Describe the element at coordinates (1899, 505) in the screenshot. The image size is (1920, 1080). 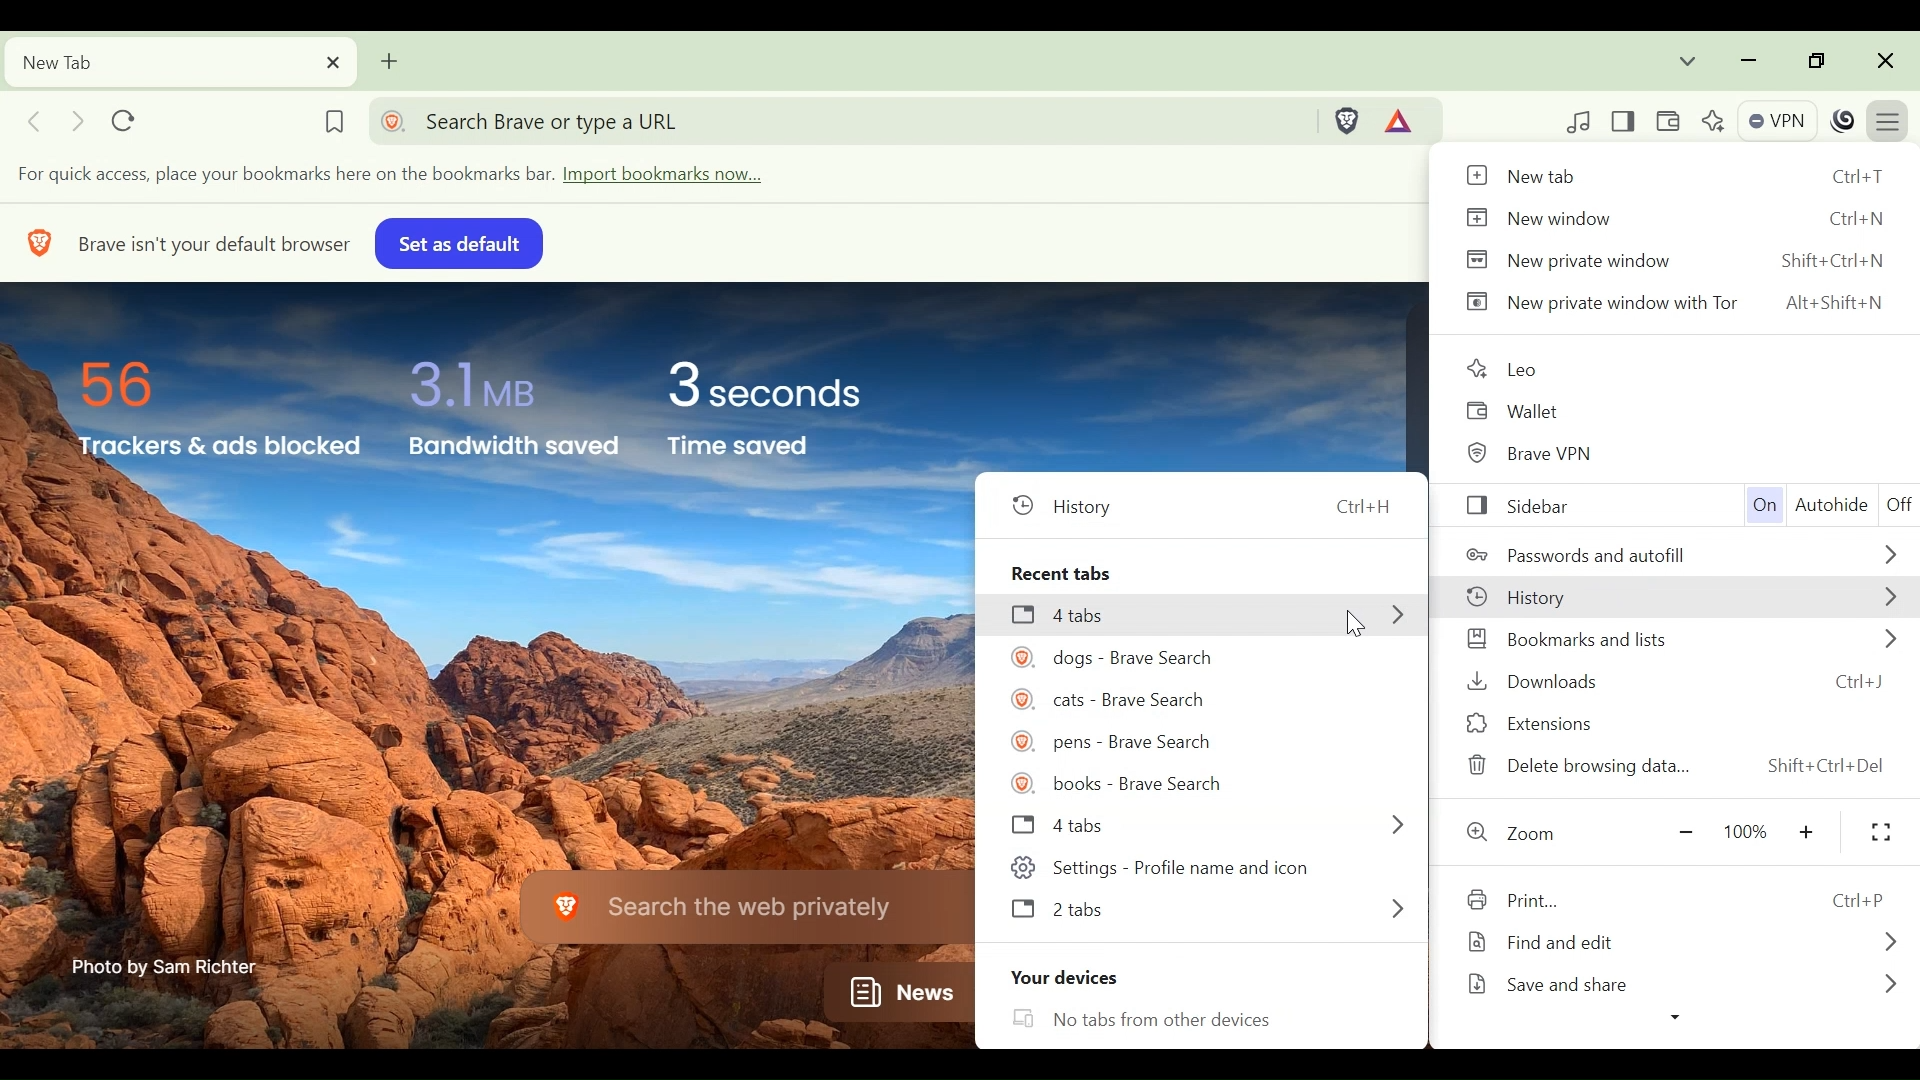
I see `Off` at that location.